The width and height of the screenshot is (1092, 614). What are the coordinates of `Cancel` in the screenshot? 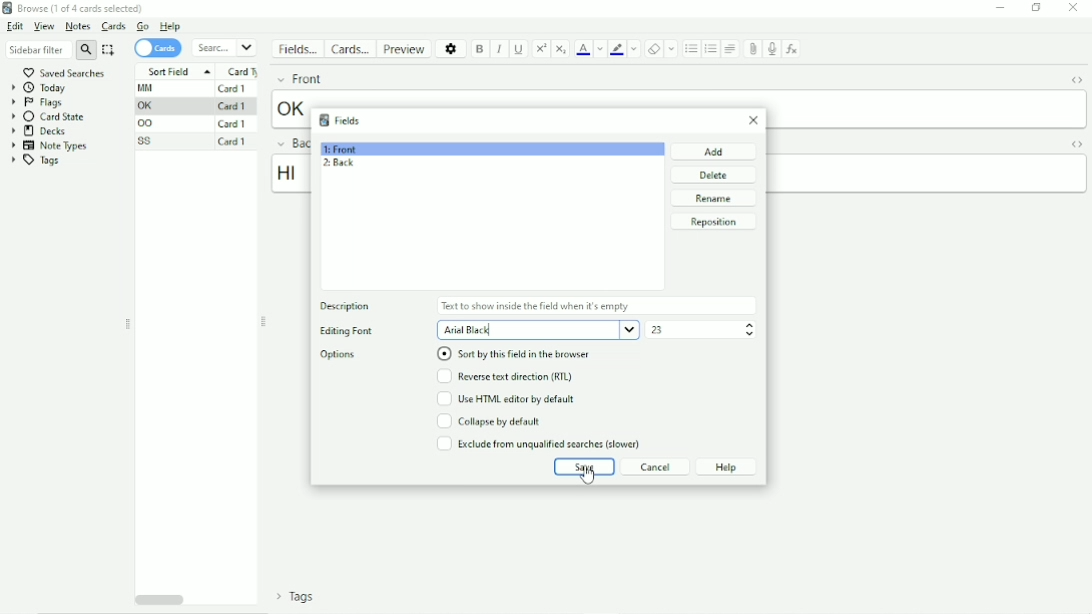 It's located at (657, 466).